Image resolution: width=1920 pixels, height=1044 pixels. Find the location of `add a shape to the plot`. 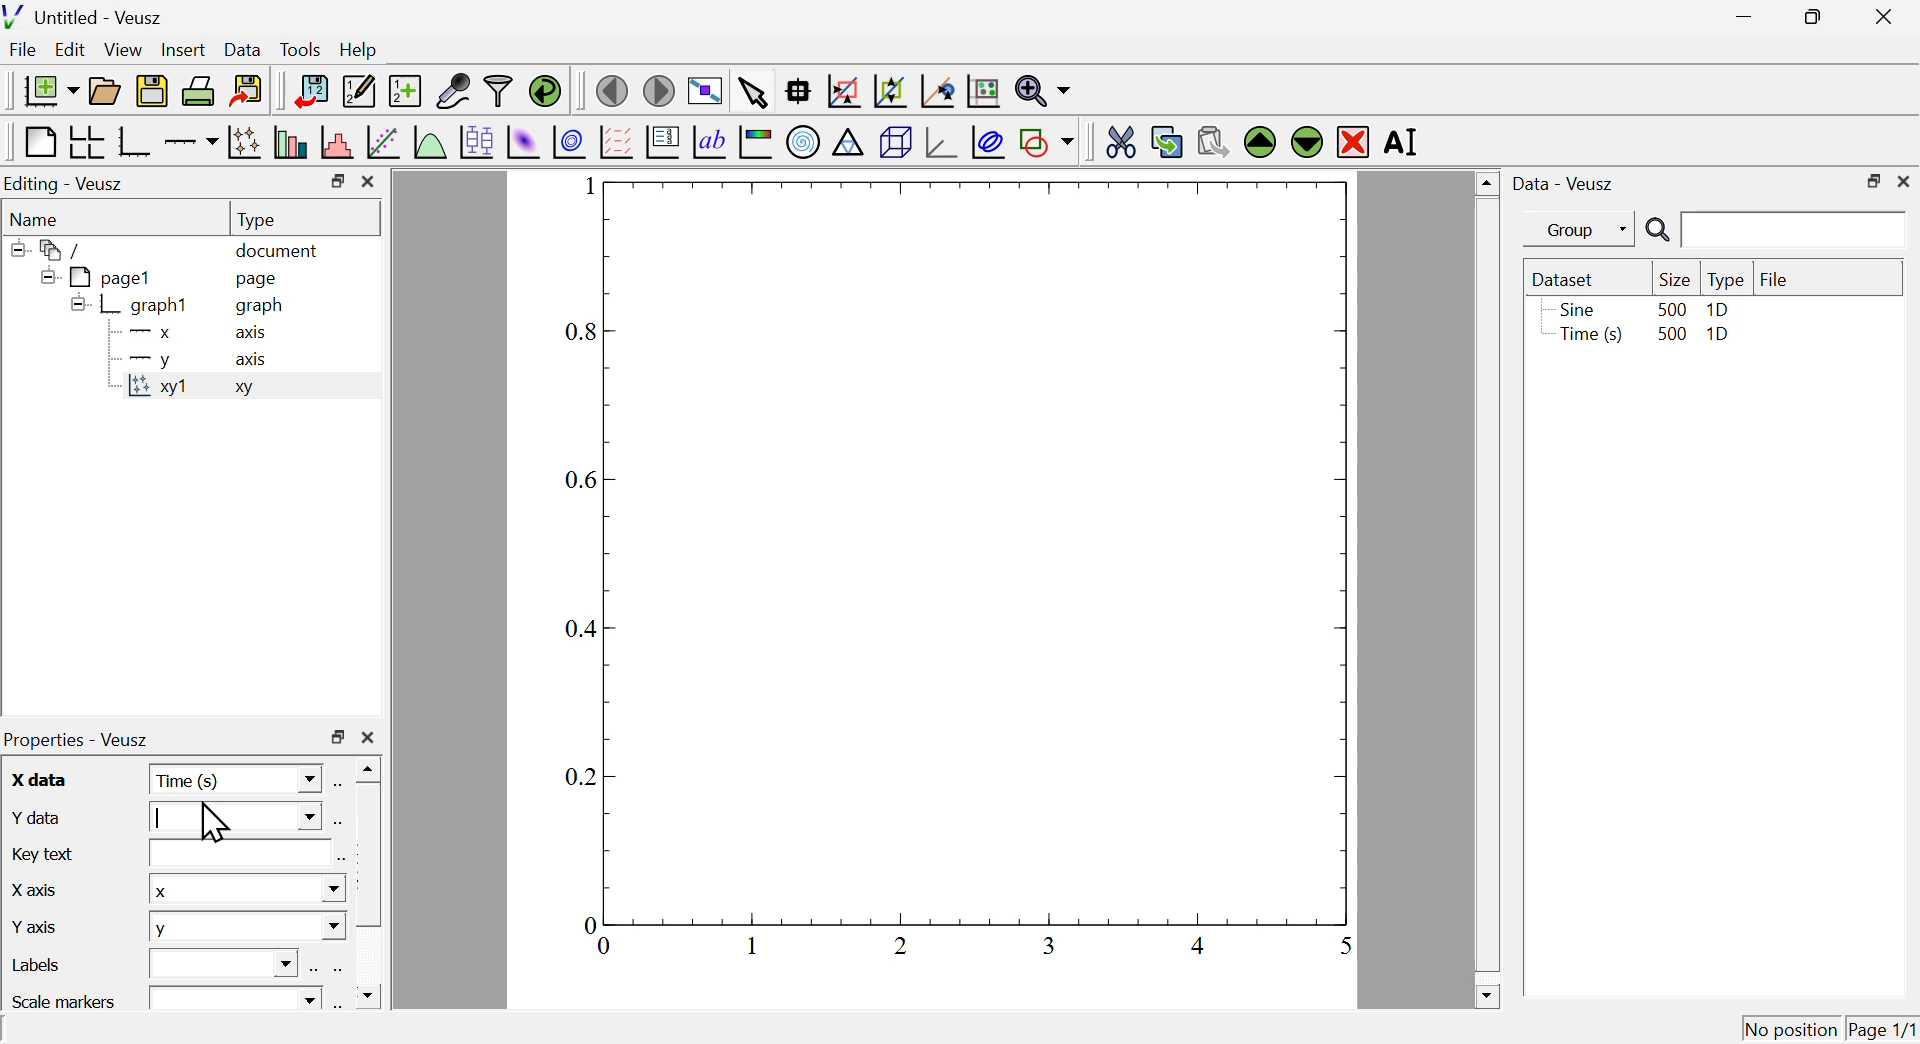

add a shape to the plot is located at coordinates (1047, 142).